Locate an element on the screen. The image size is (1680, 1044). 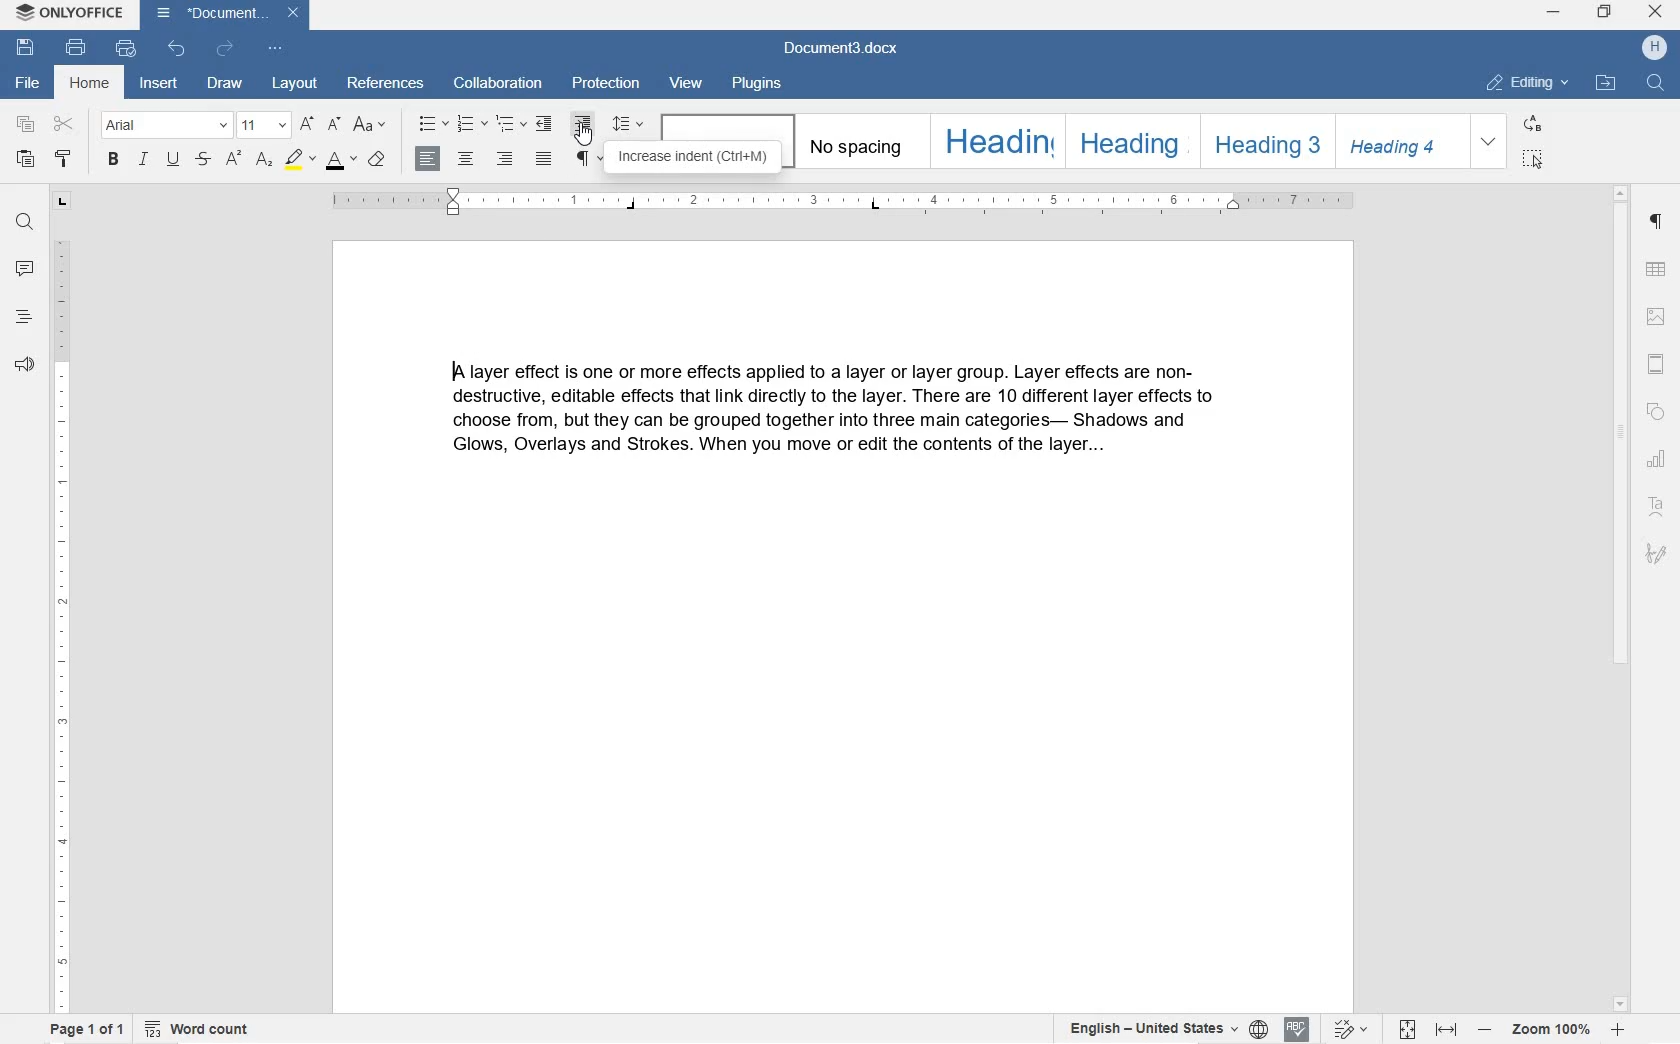
CLOSE is located at coordinates (1657, 15).